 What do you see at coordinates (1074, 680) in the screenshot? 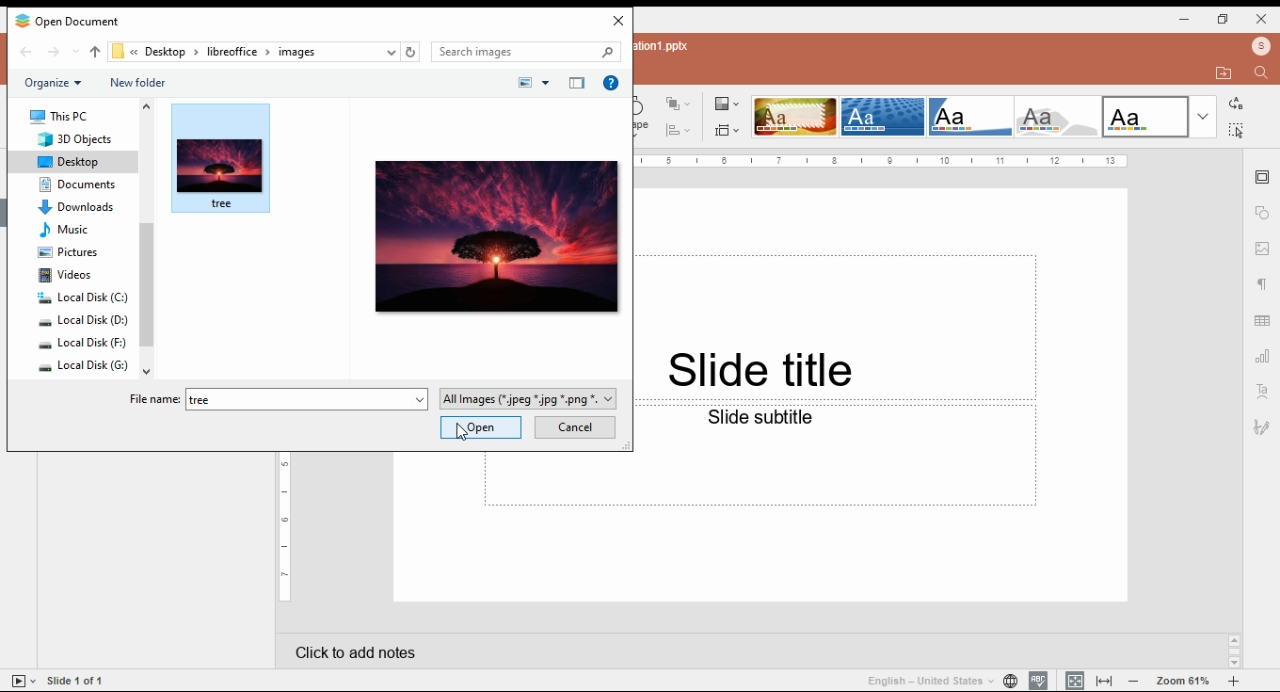
I see `fit to slide` at bounding box center [1074, 680].